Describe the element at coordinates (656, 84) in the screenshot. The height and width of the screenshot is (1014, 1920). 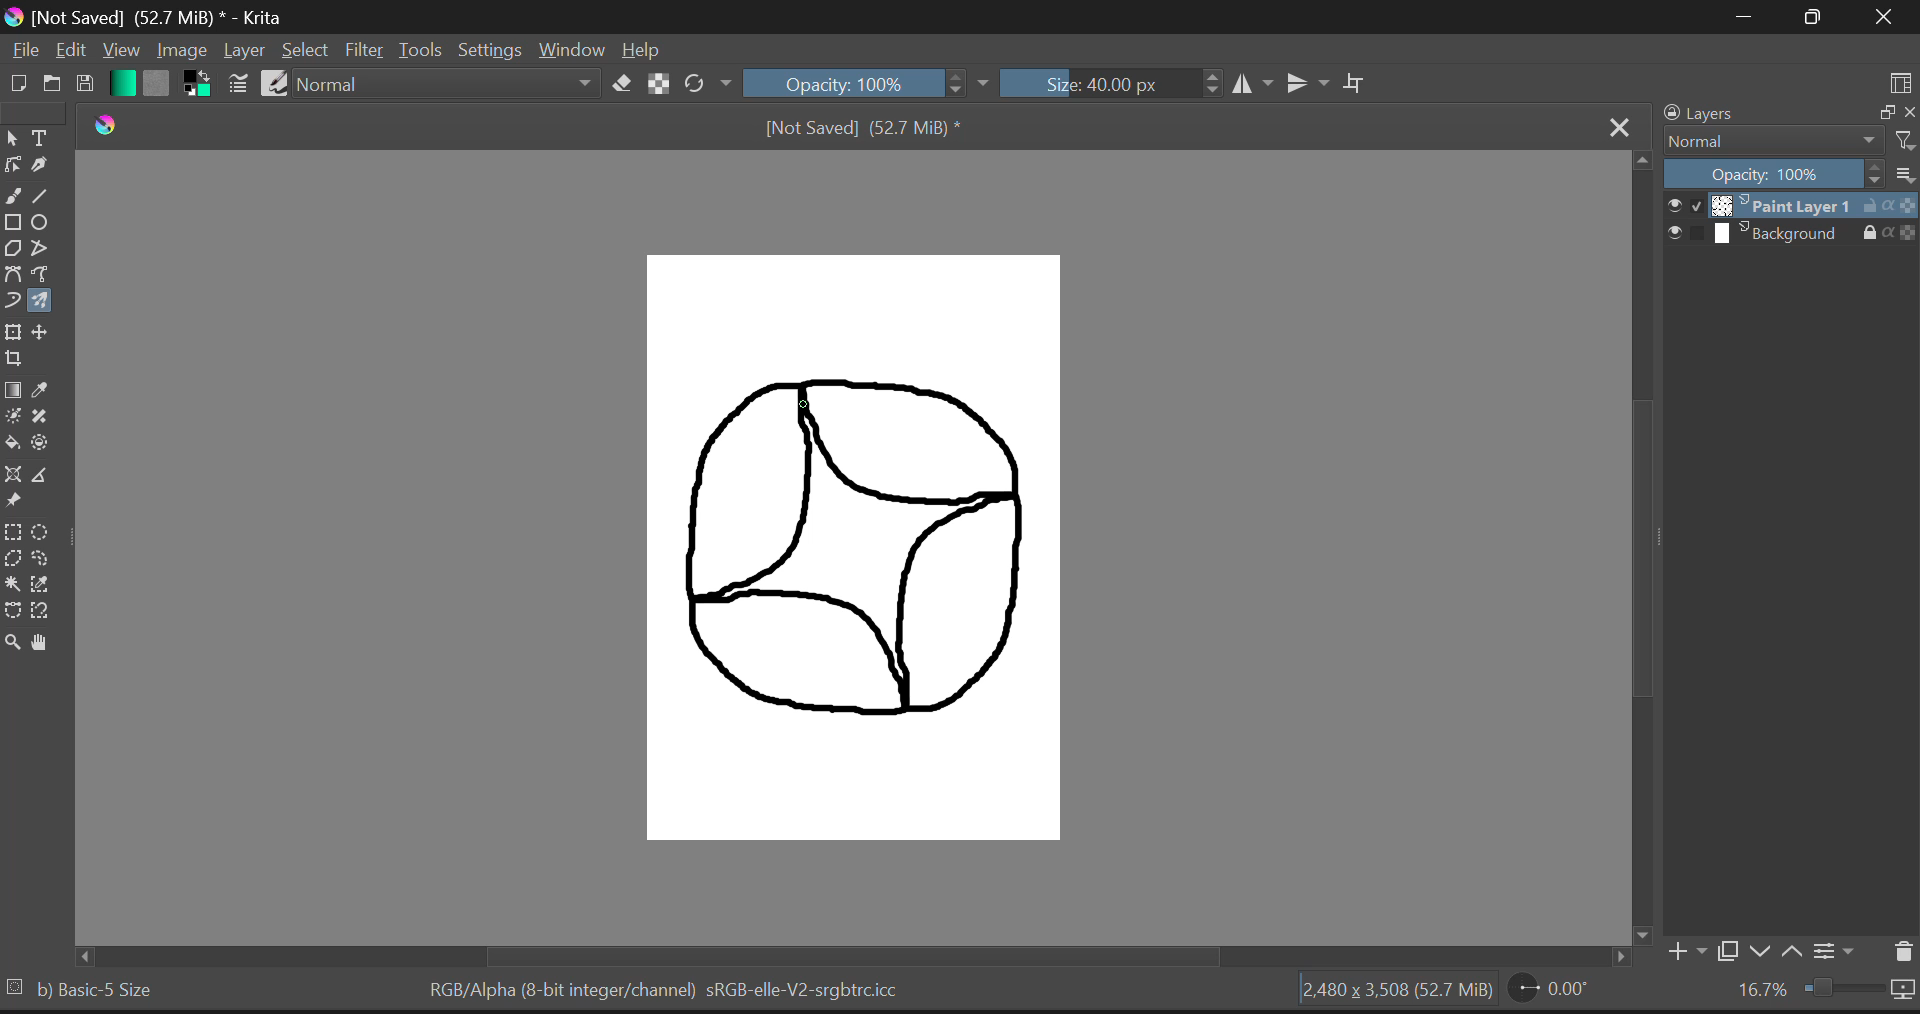
I see `Lock Al` at that location.